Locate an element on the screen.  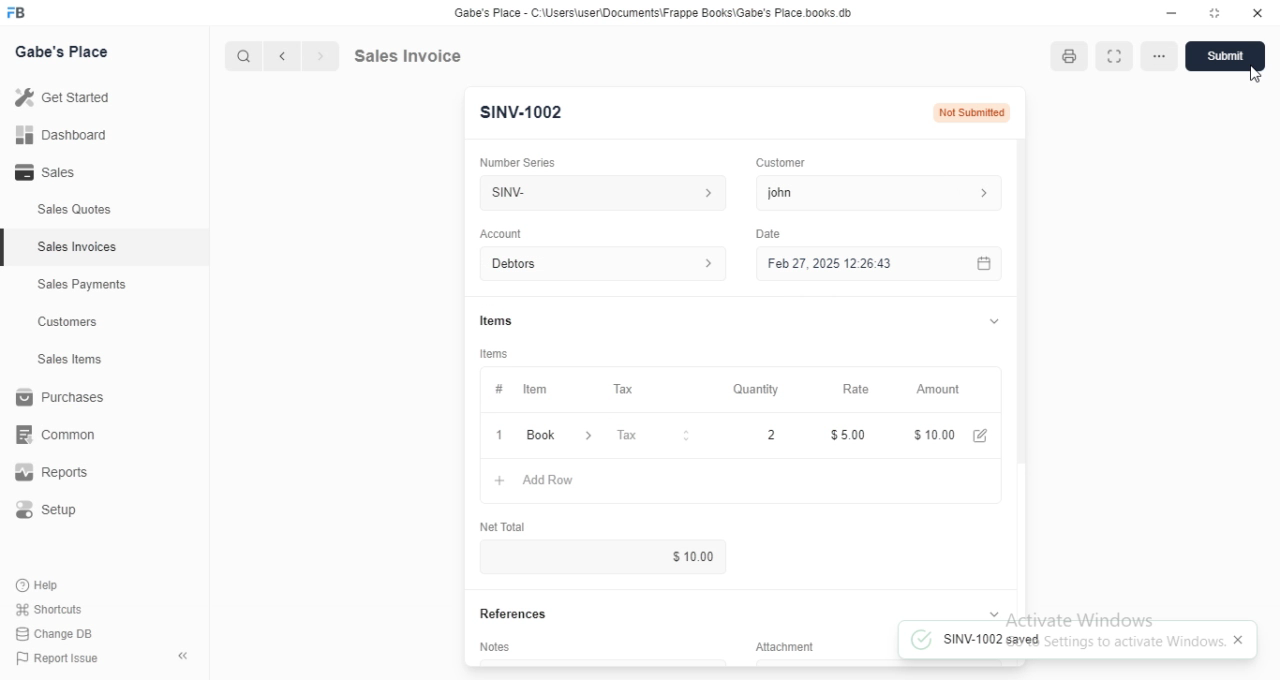
Shortcuts is located at coordinates (50, 610).